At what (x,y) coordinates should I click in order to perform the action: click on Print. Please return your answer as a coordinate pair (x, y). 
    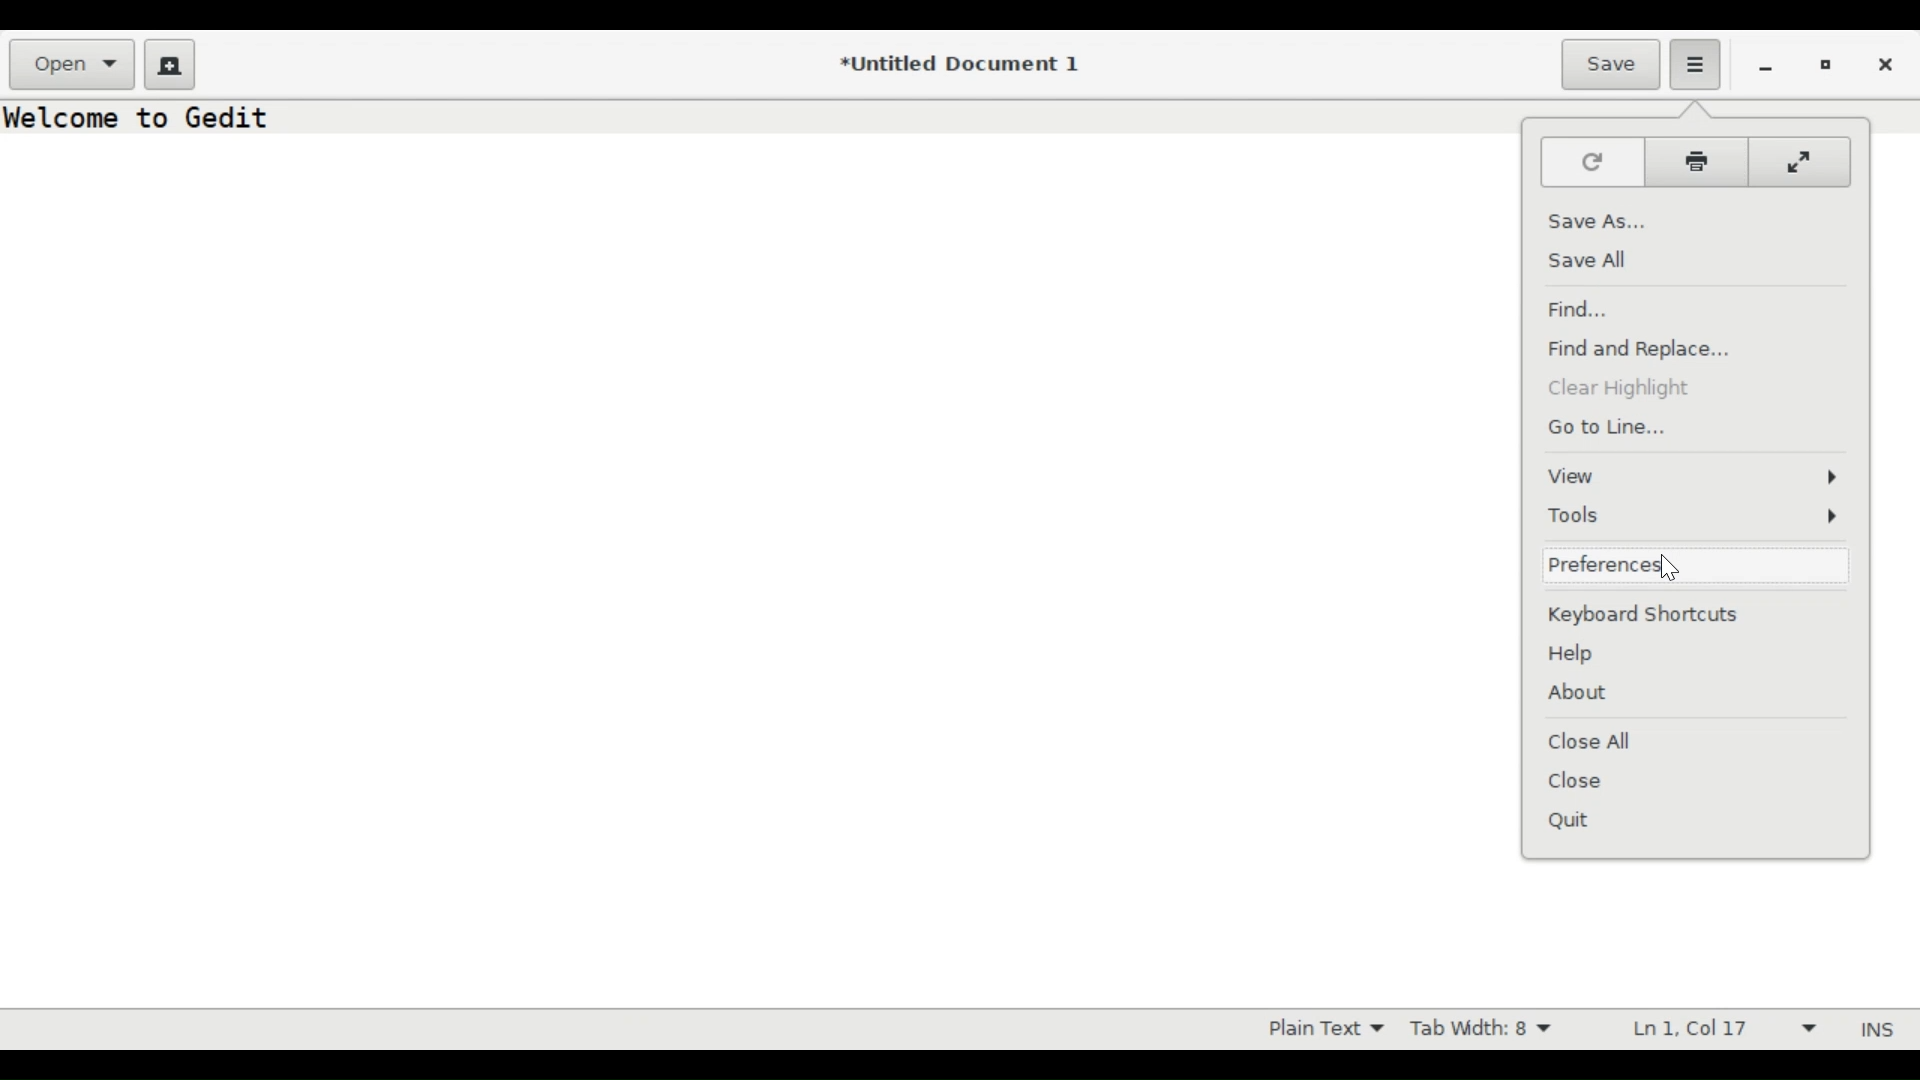
    Looking at the image, I should click on (1697, 160).